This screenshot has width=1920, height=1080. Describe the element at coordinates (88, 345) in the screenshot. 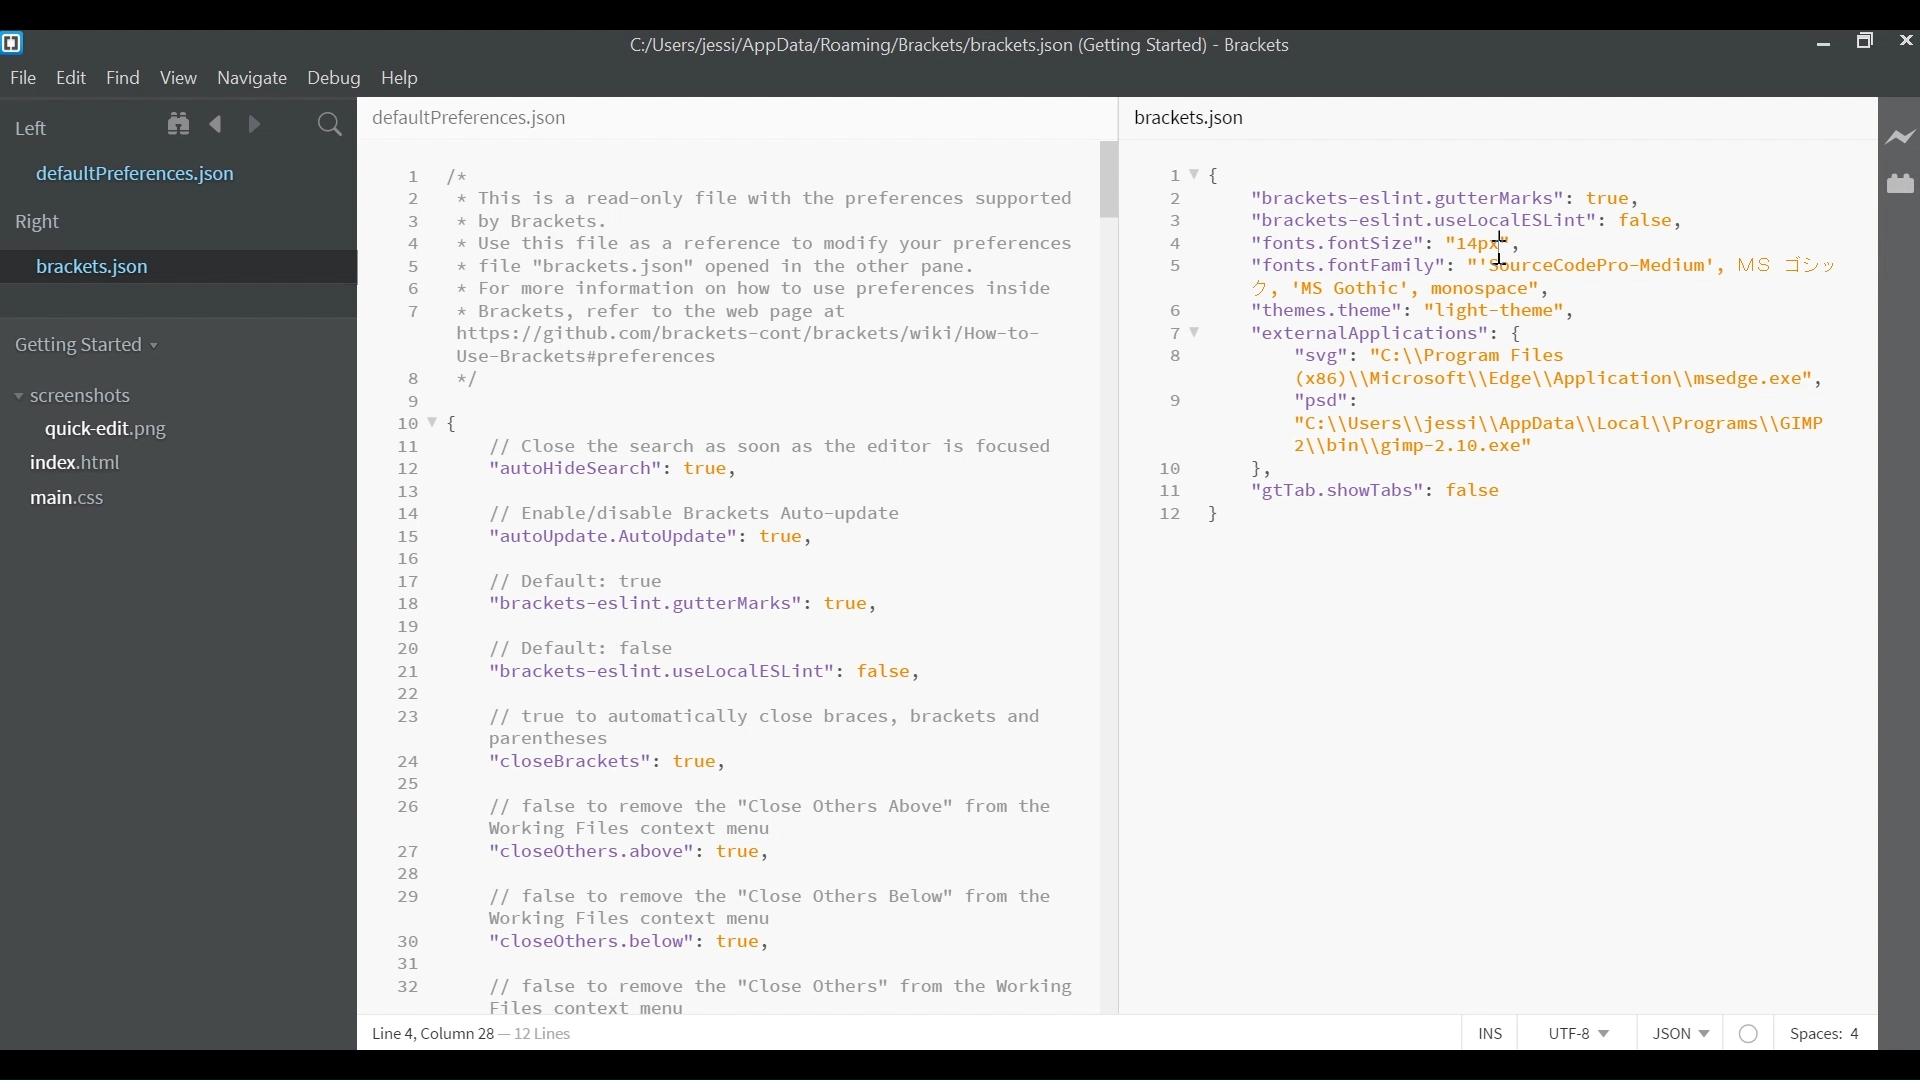

I see `Getting Started` at that location.